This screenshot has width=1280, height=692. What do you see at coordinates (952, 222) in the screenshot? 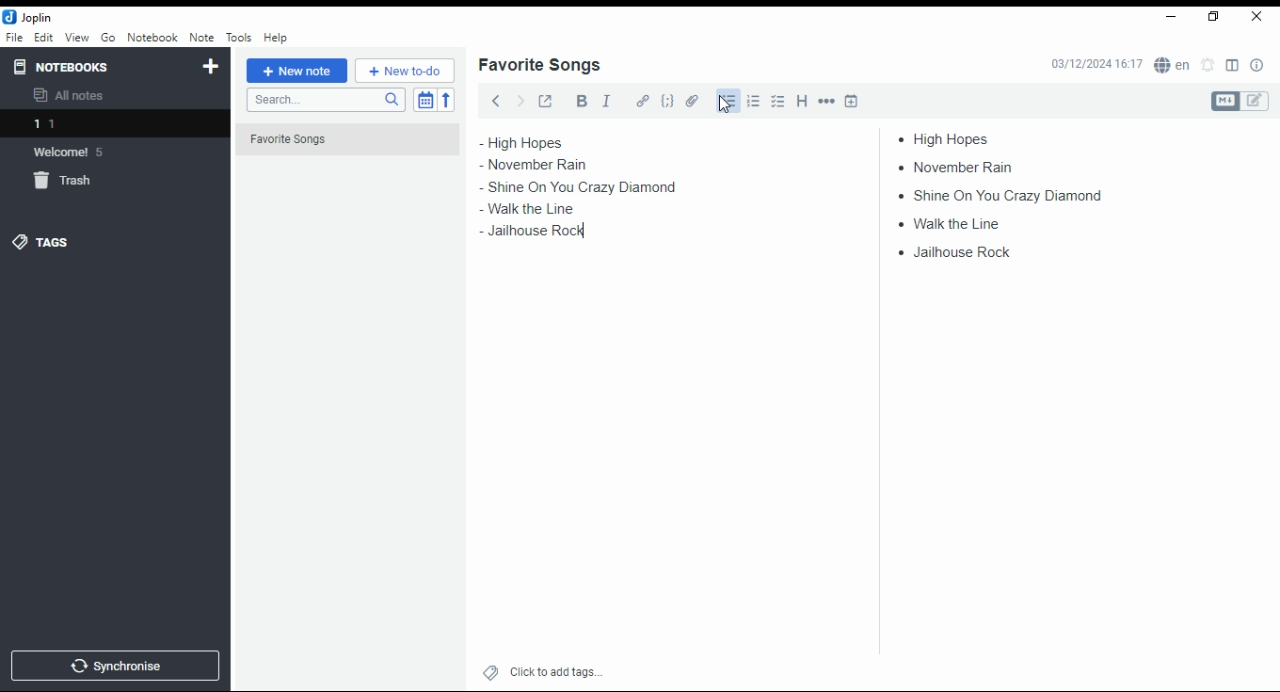
I see `walk ta line` at bounding box center [952, 222].